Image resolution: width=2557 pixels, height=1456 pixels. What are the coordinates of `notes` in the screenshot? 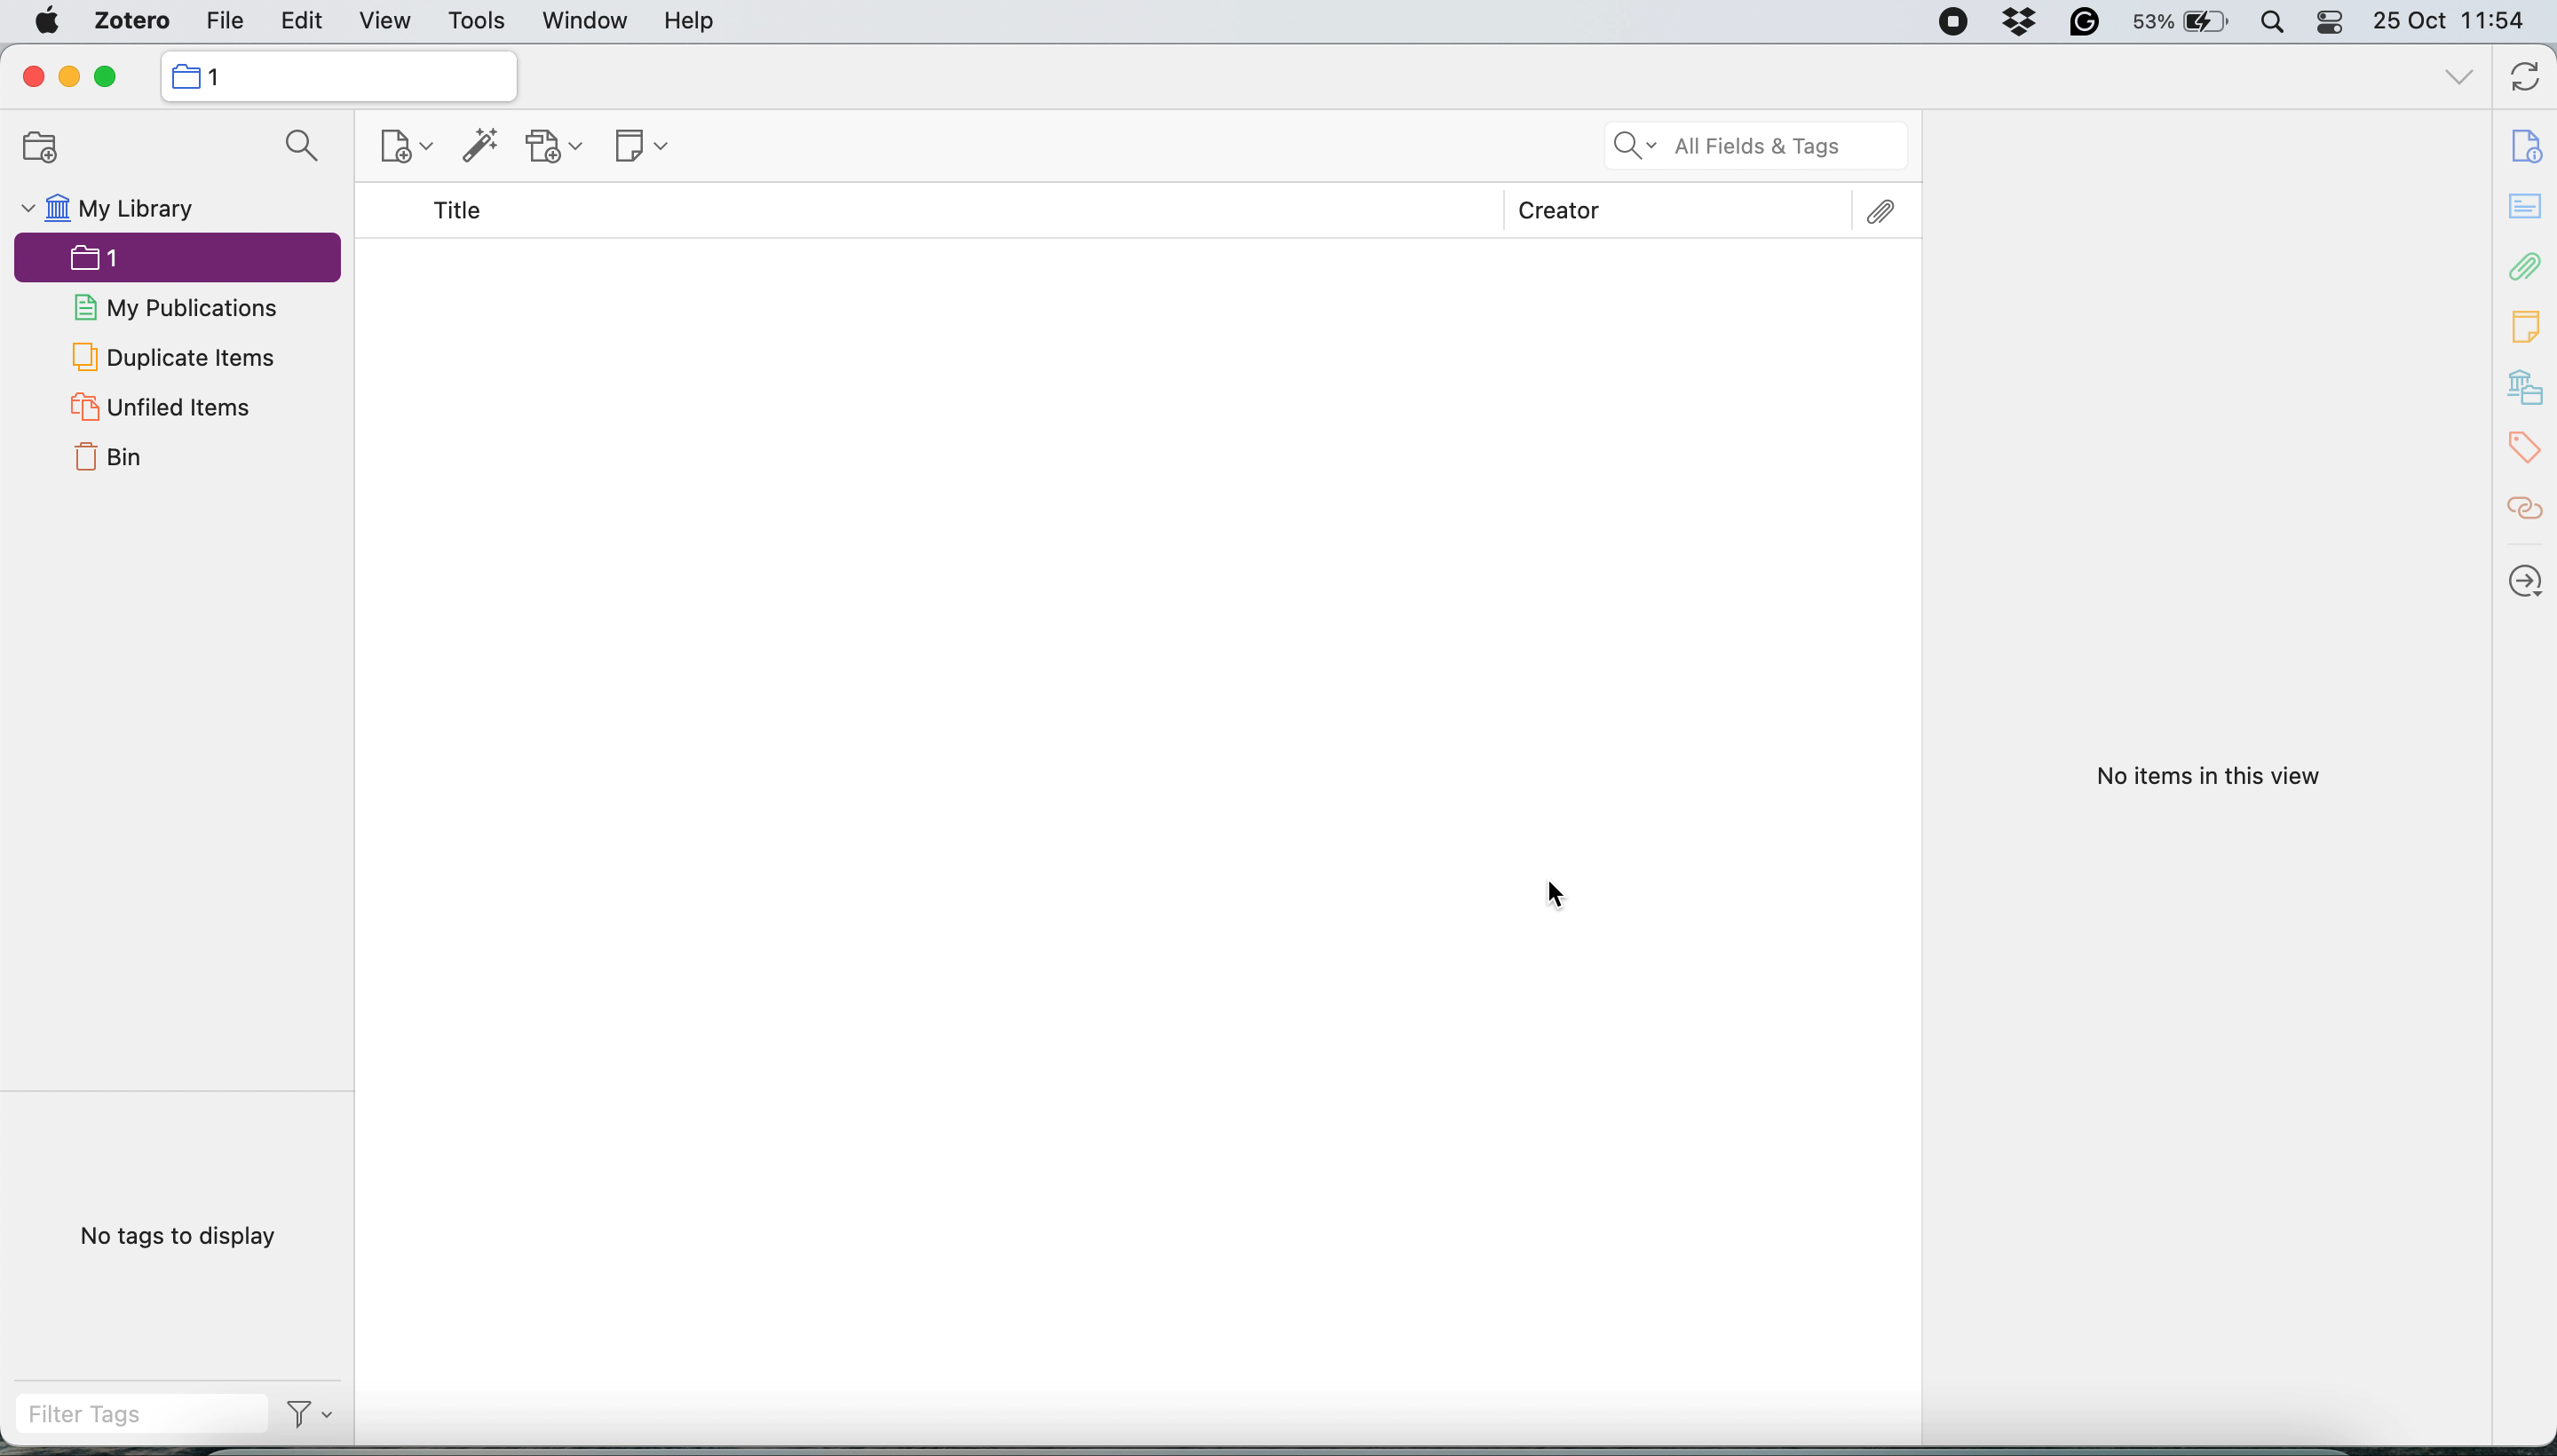 It's located at (2528, 326).